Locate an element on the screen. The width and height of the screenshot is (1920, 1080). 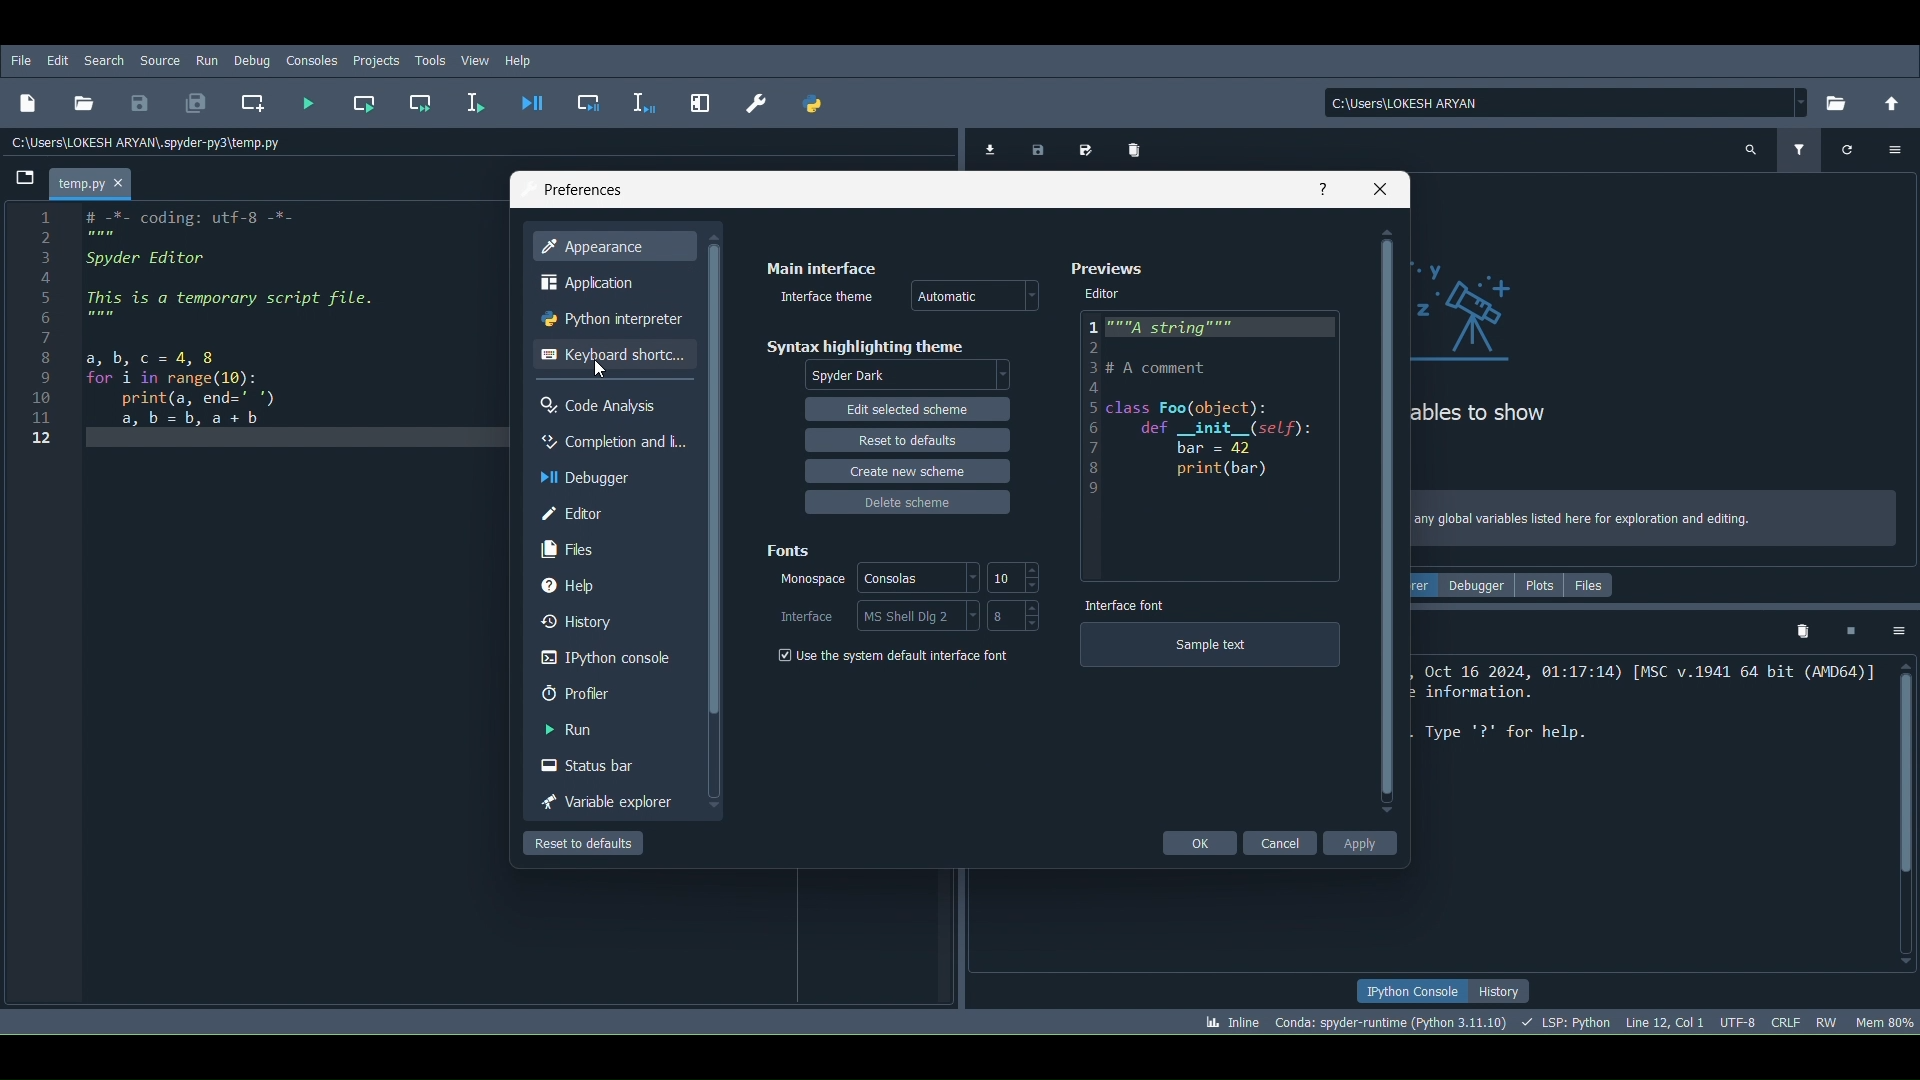
Run is located at coordinates (206, 61).